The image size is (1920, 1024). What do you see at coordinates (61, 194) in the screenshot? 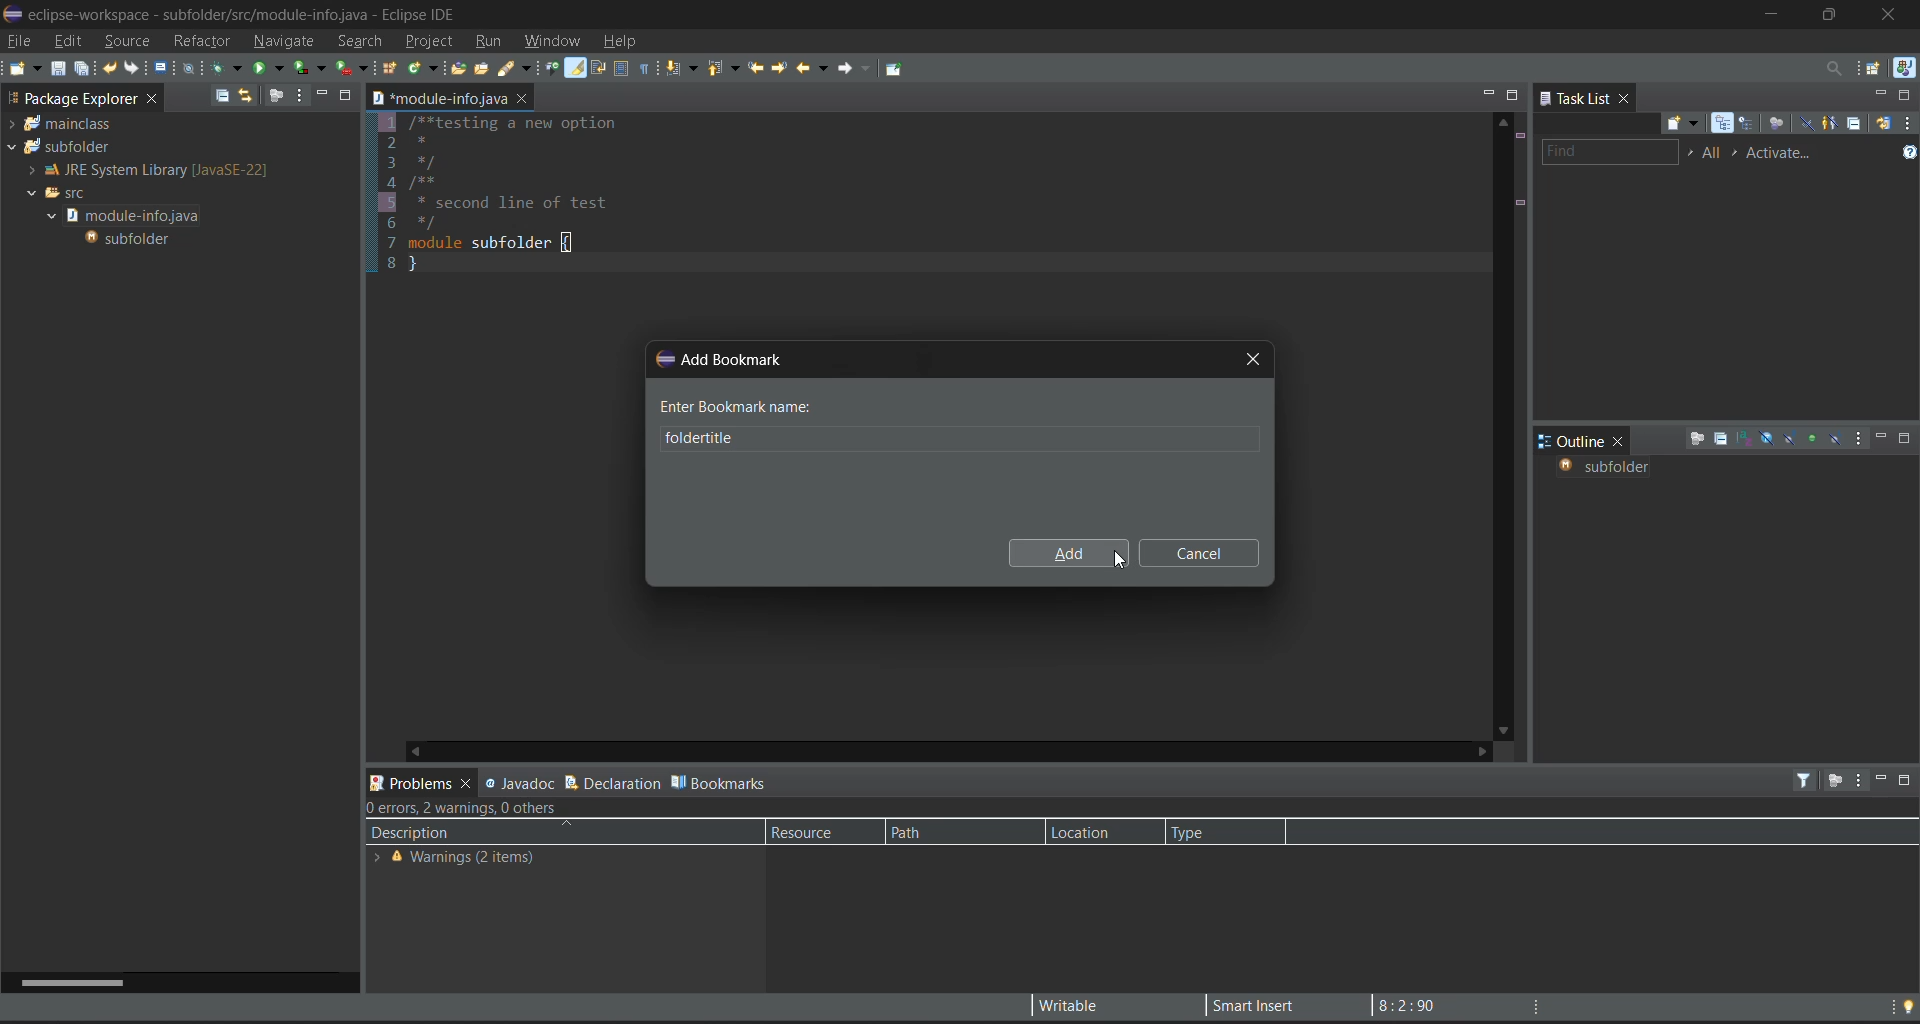
I see `src` at bounding box center [61, 194].